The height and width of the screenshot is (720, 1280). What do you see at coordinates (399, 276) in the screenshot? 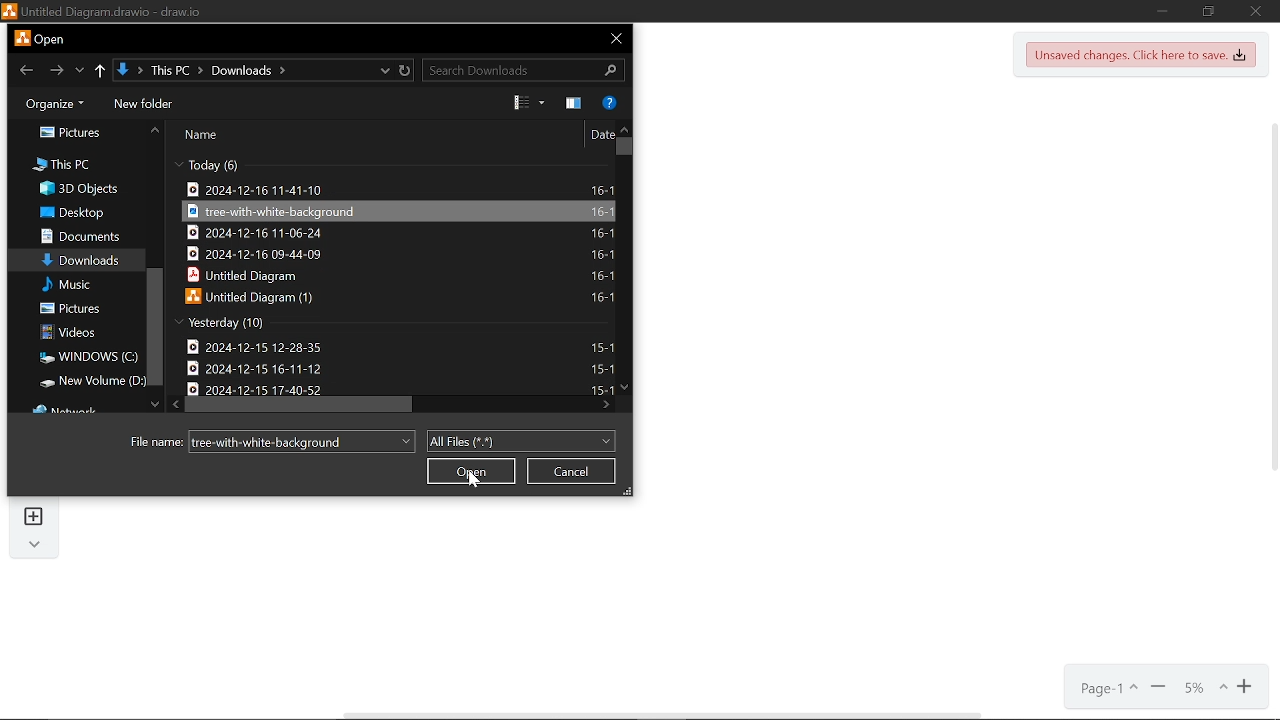
I see `file titled "Untitled diagram"` at bounding box center [399, 276].